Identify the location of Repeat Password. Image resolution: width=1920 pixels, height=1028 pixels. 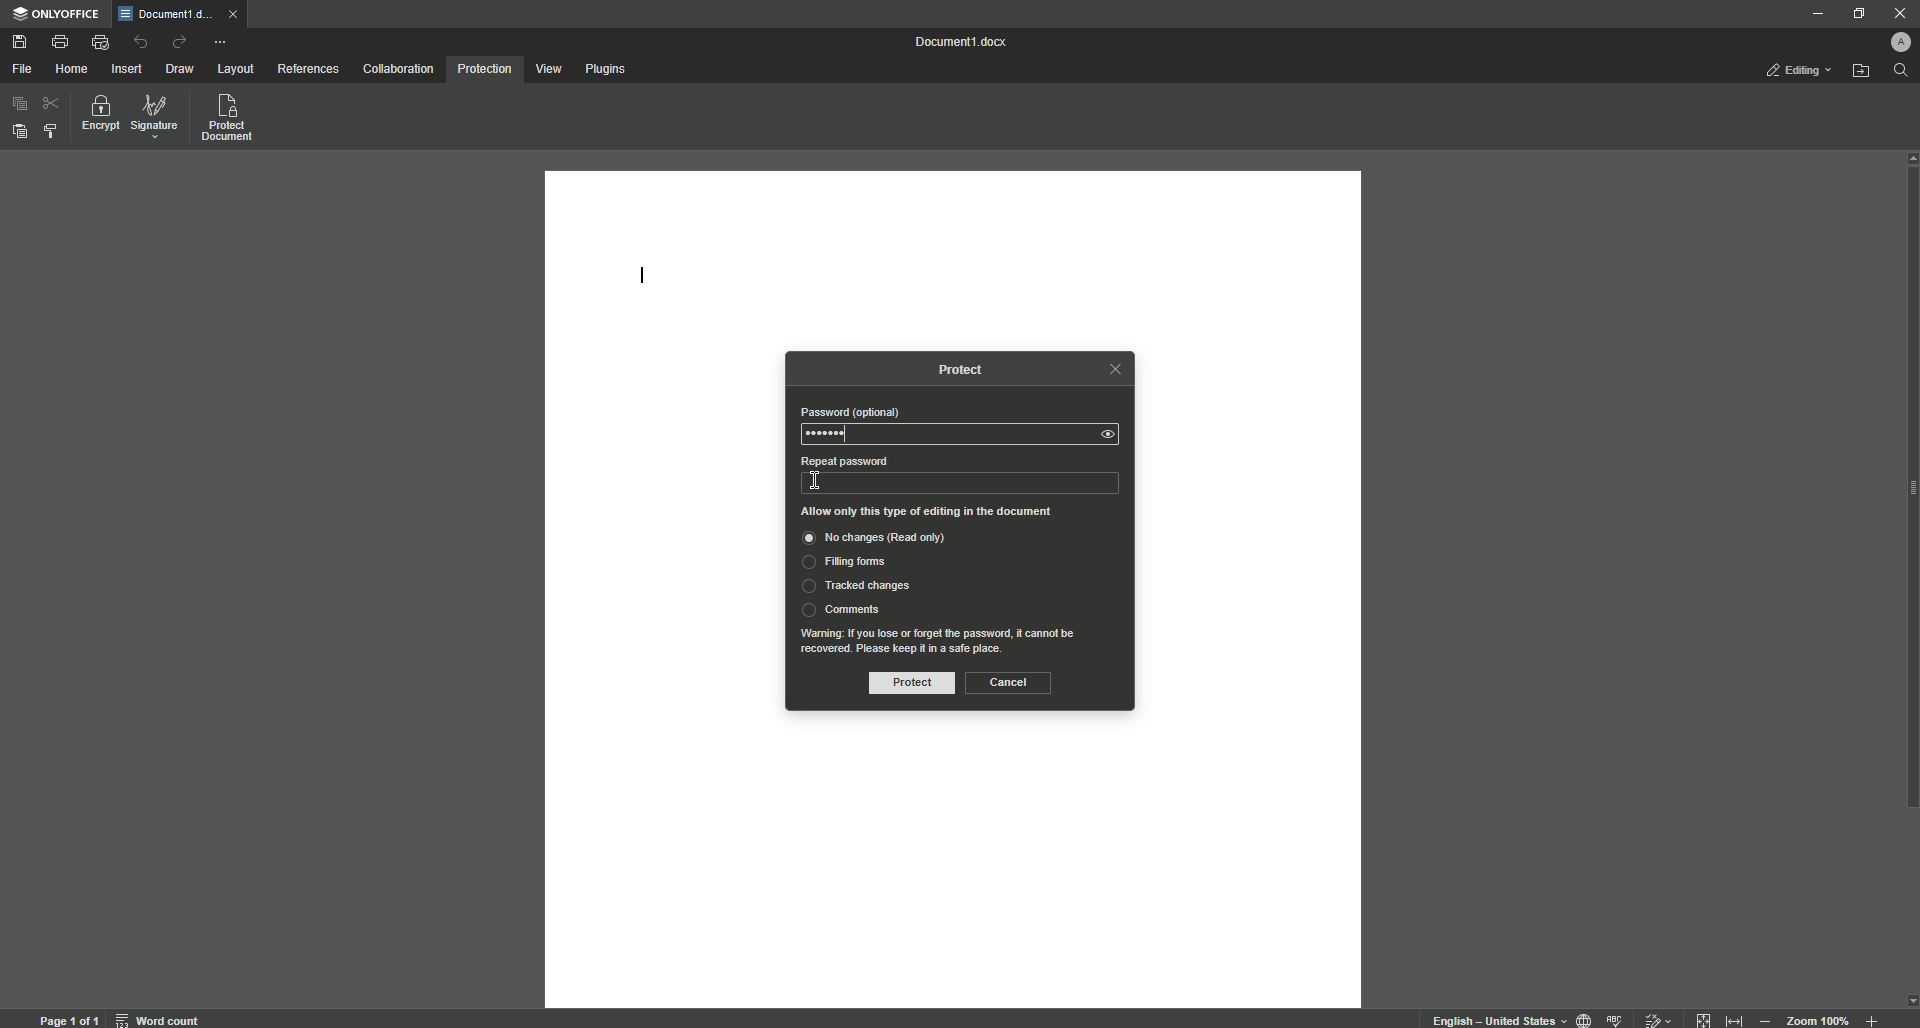
(843, 461).